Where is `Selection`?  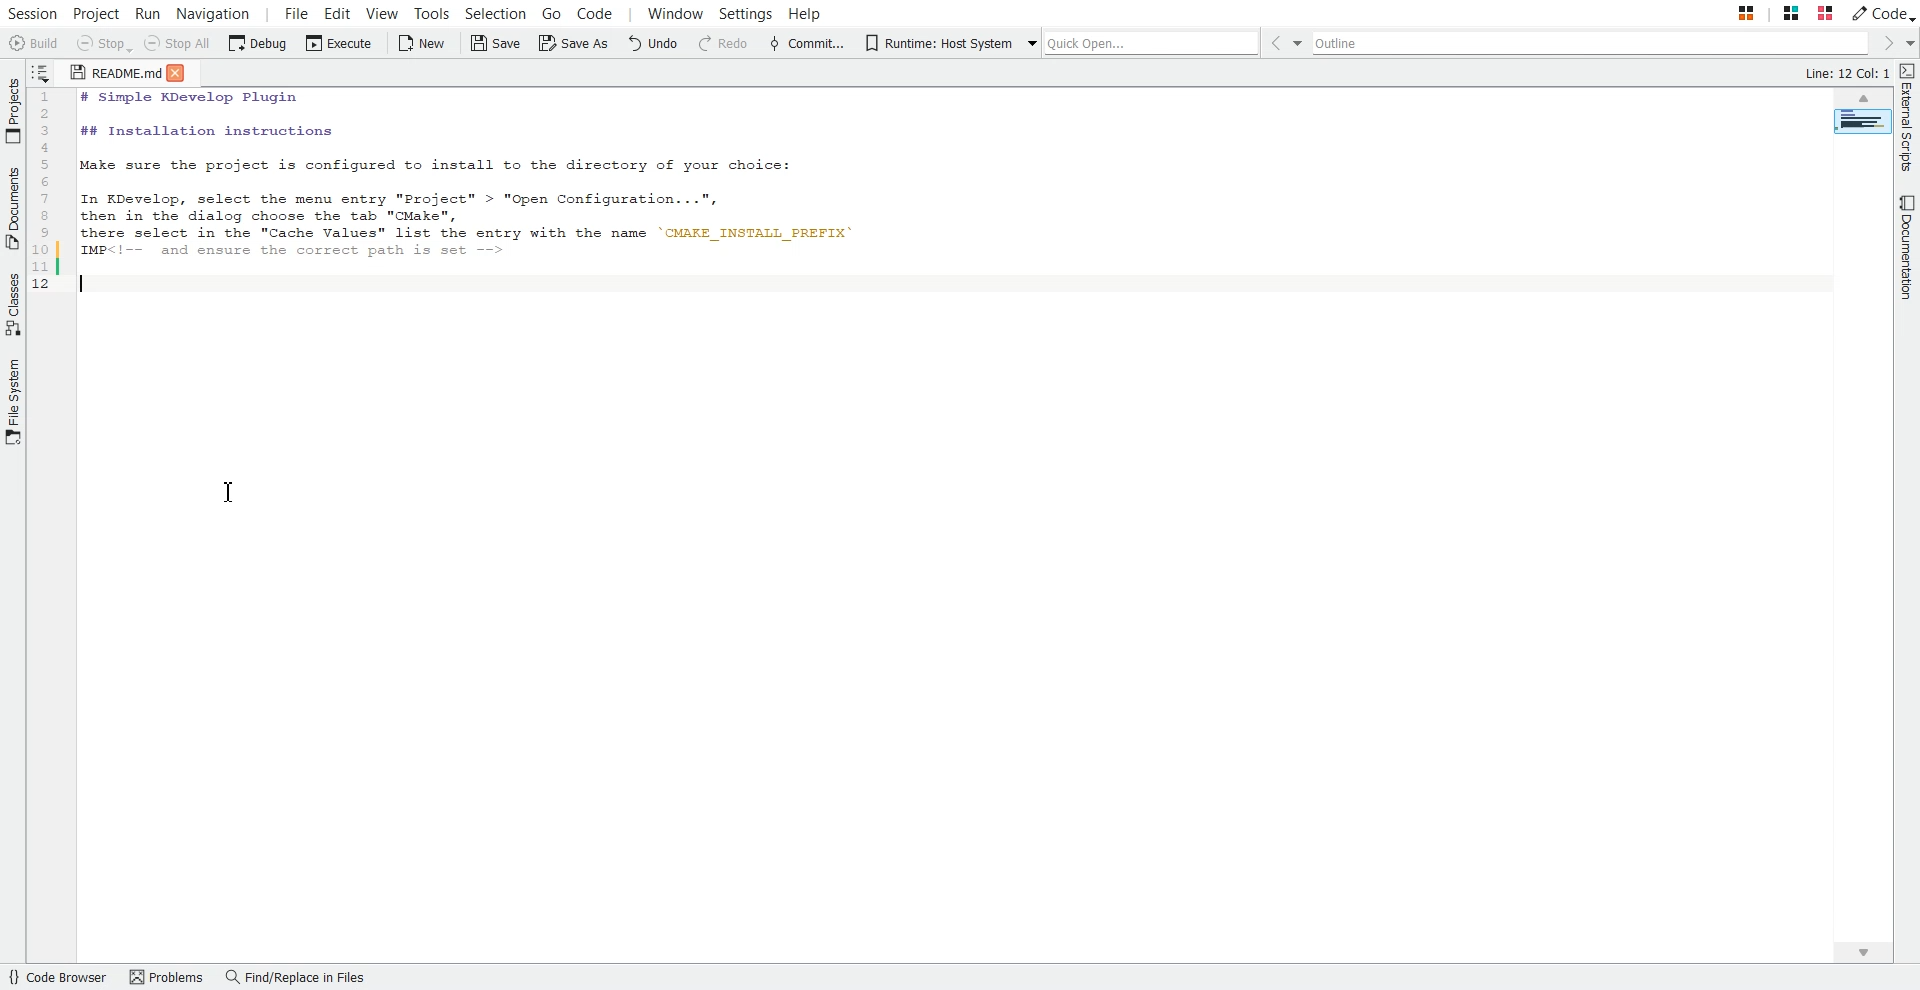
Selection is located at coordinates (497, 12).